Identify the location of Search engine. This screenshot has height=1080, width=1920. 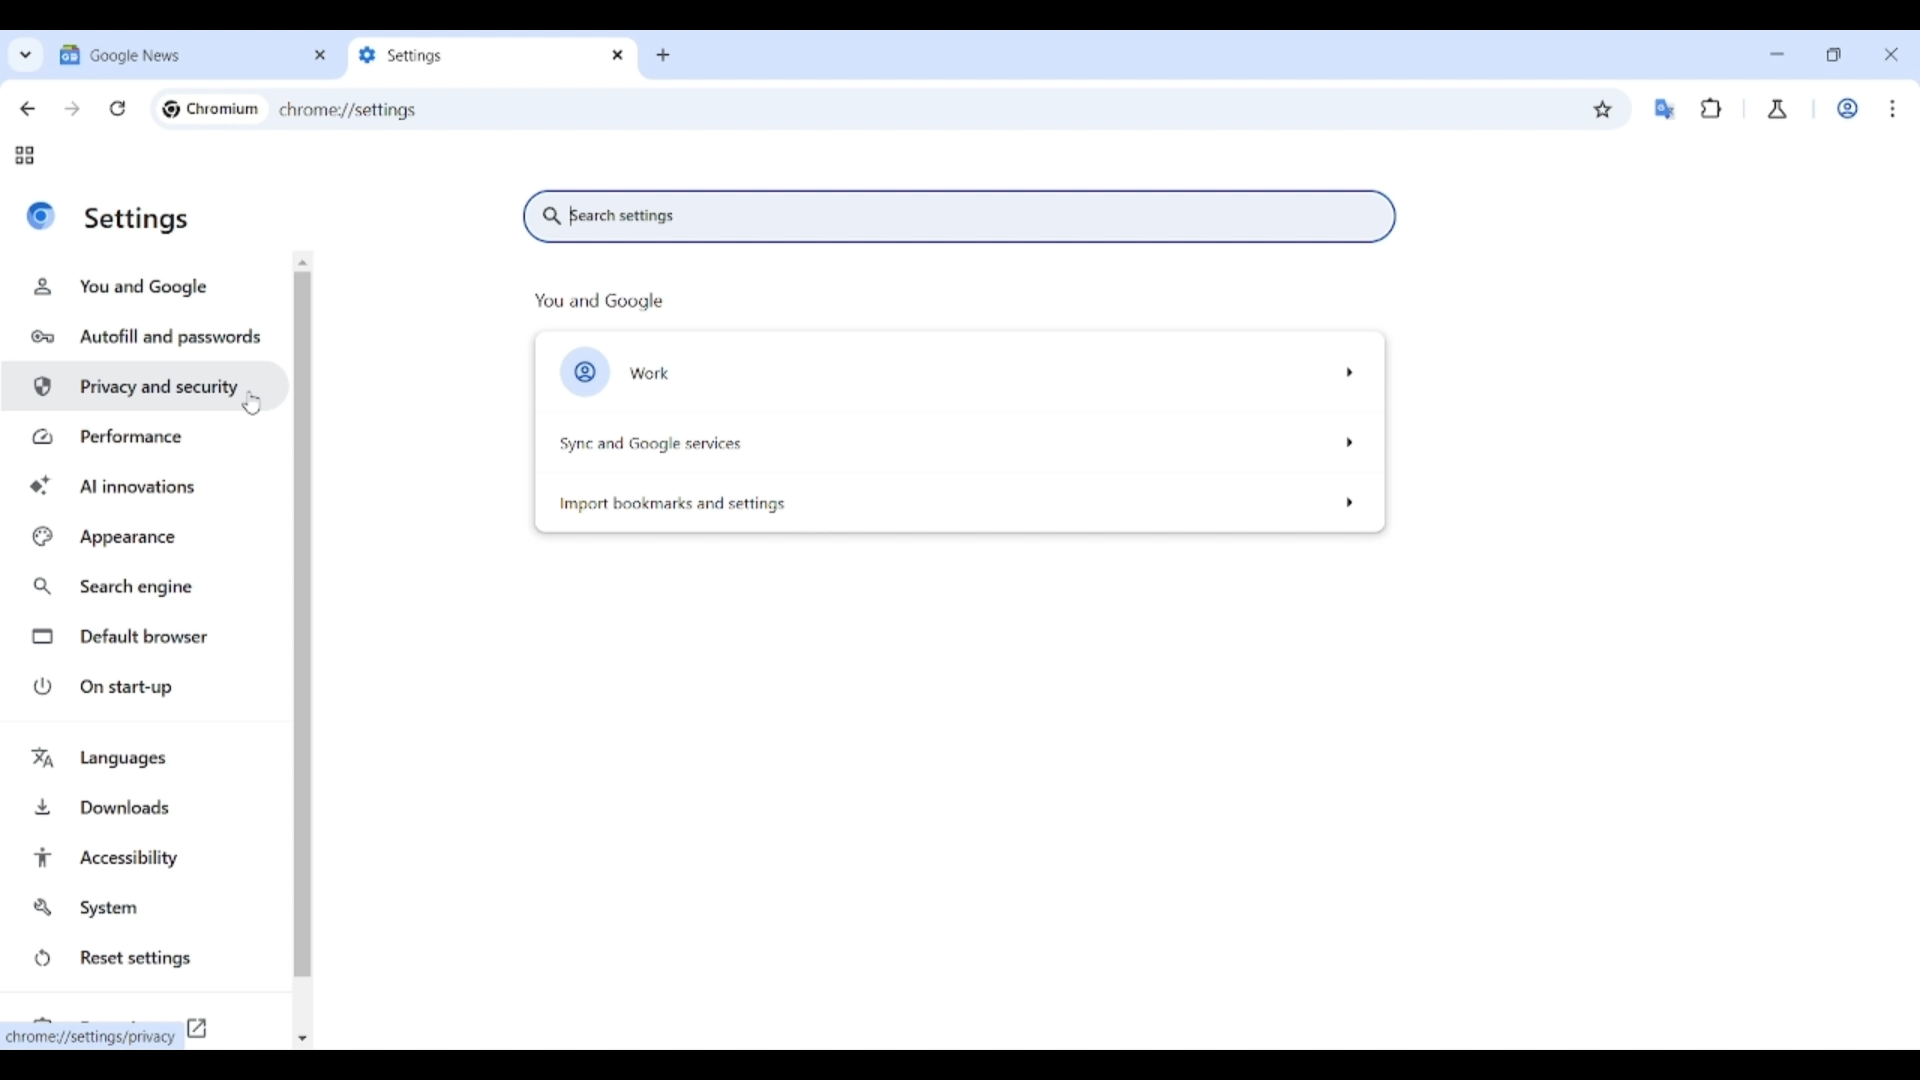
(146, 587).